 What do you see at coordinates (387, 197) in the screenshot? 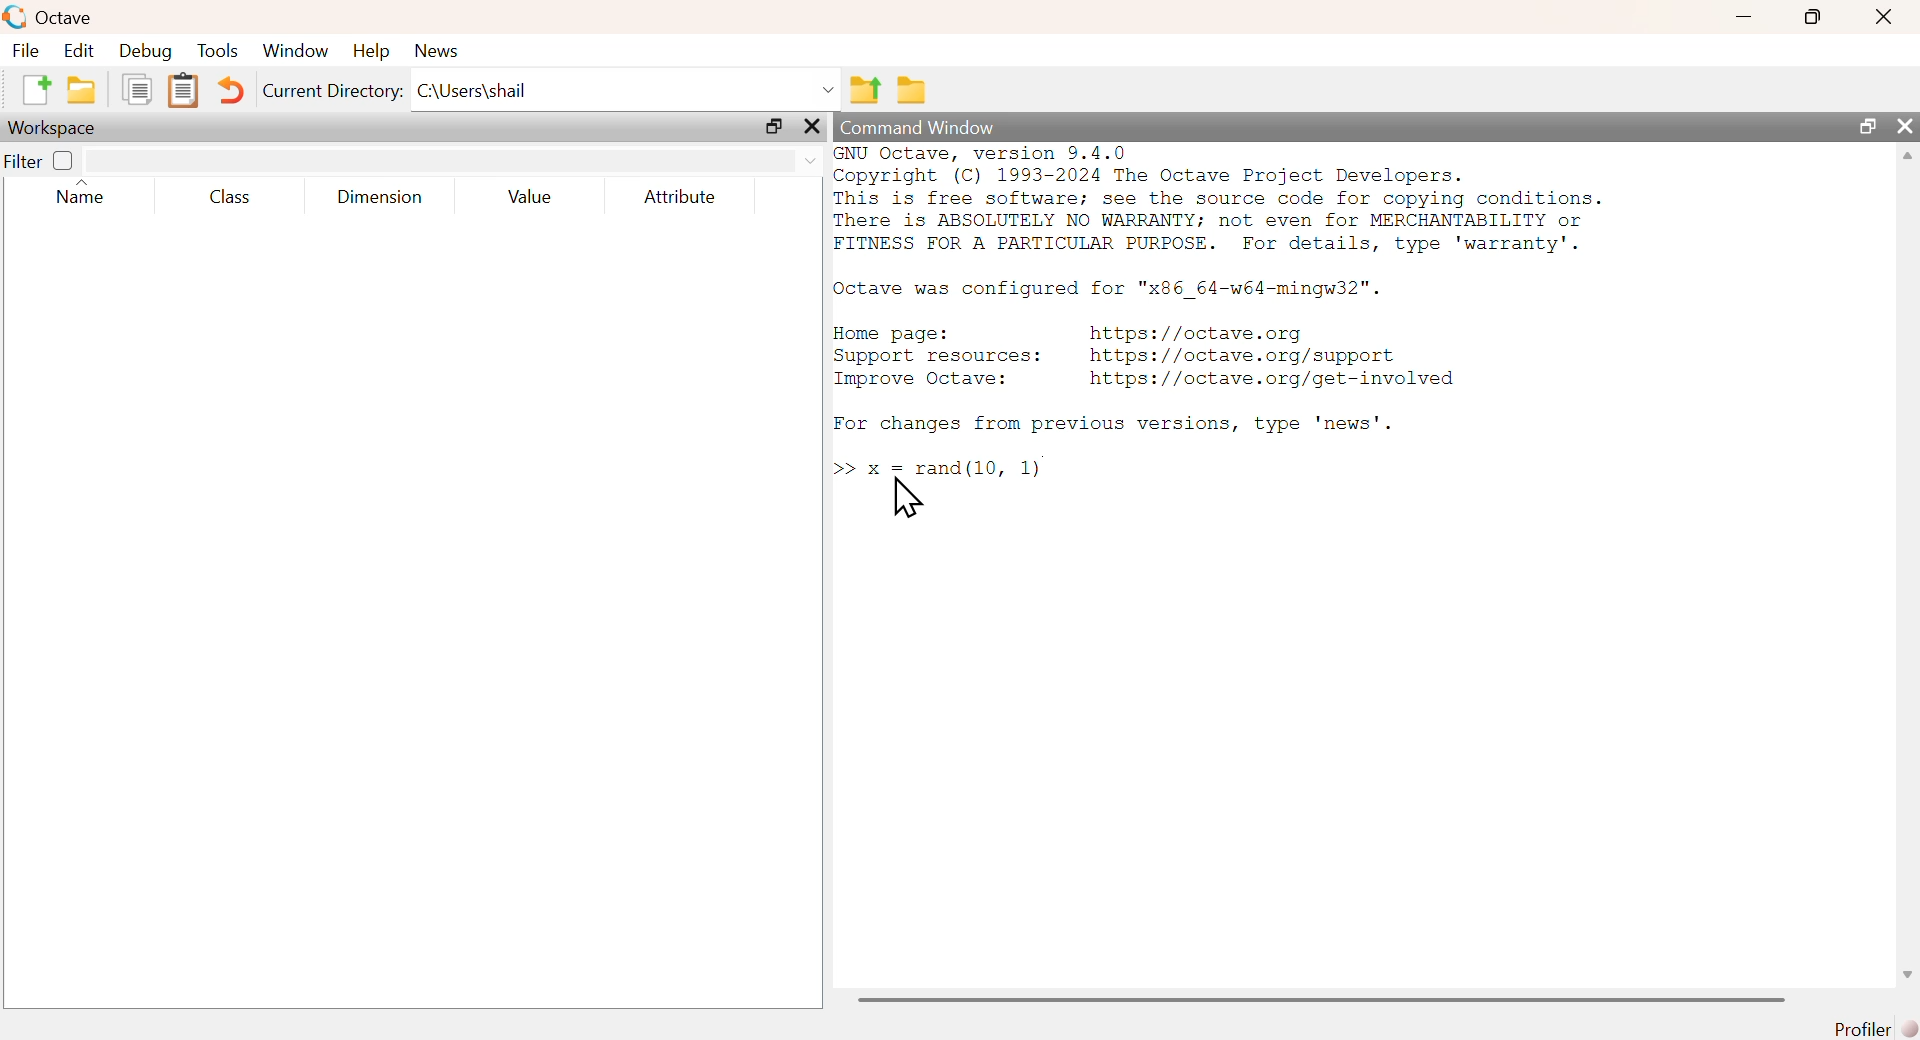
I see `Dimension` at bounding box center [387, 197].